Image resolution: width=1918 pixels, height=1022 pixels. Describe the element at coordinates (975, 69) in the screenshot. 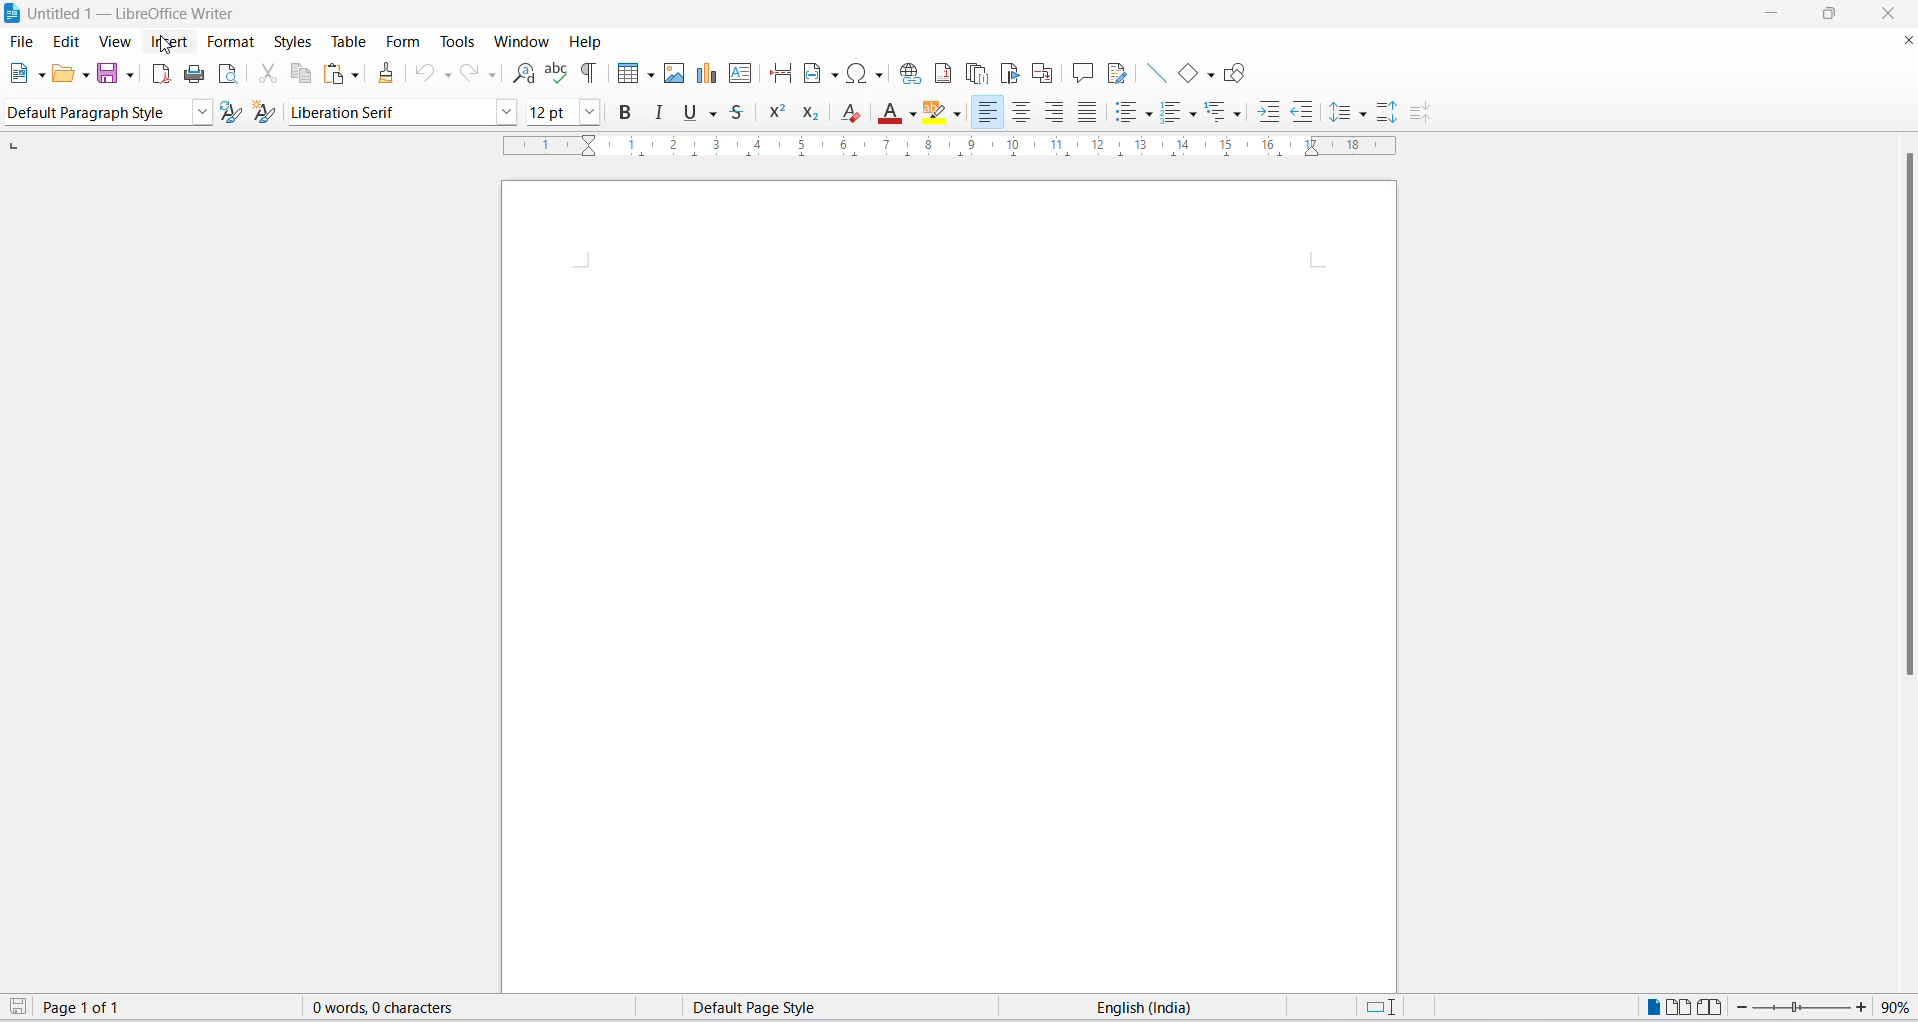

I see `insert endnote` at that location.